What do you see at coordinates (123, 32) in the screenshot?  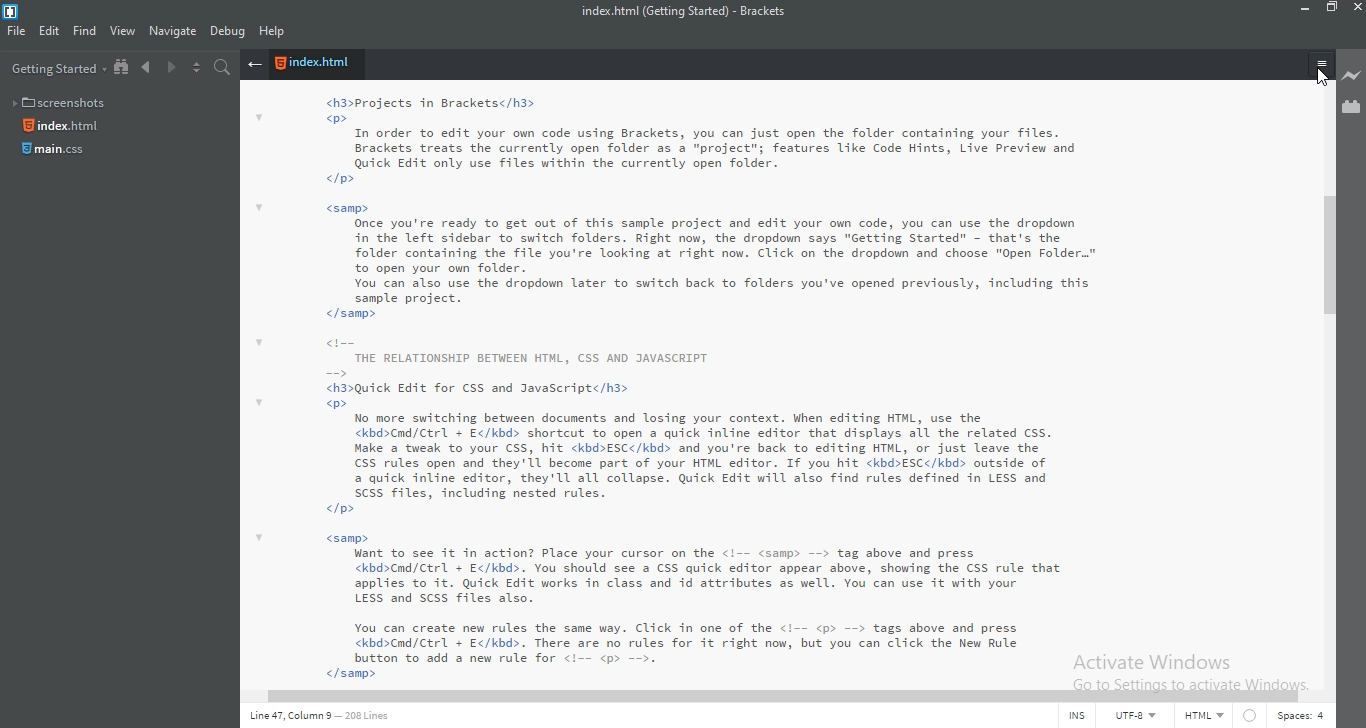 I see `View` at bounding box center [123, 32].